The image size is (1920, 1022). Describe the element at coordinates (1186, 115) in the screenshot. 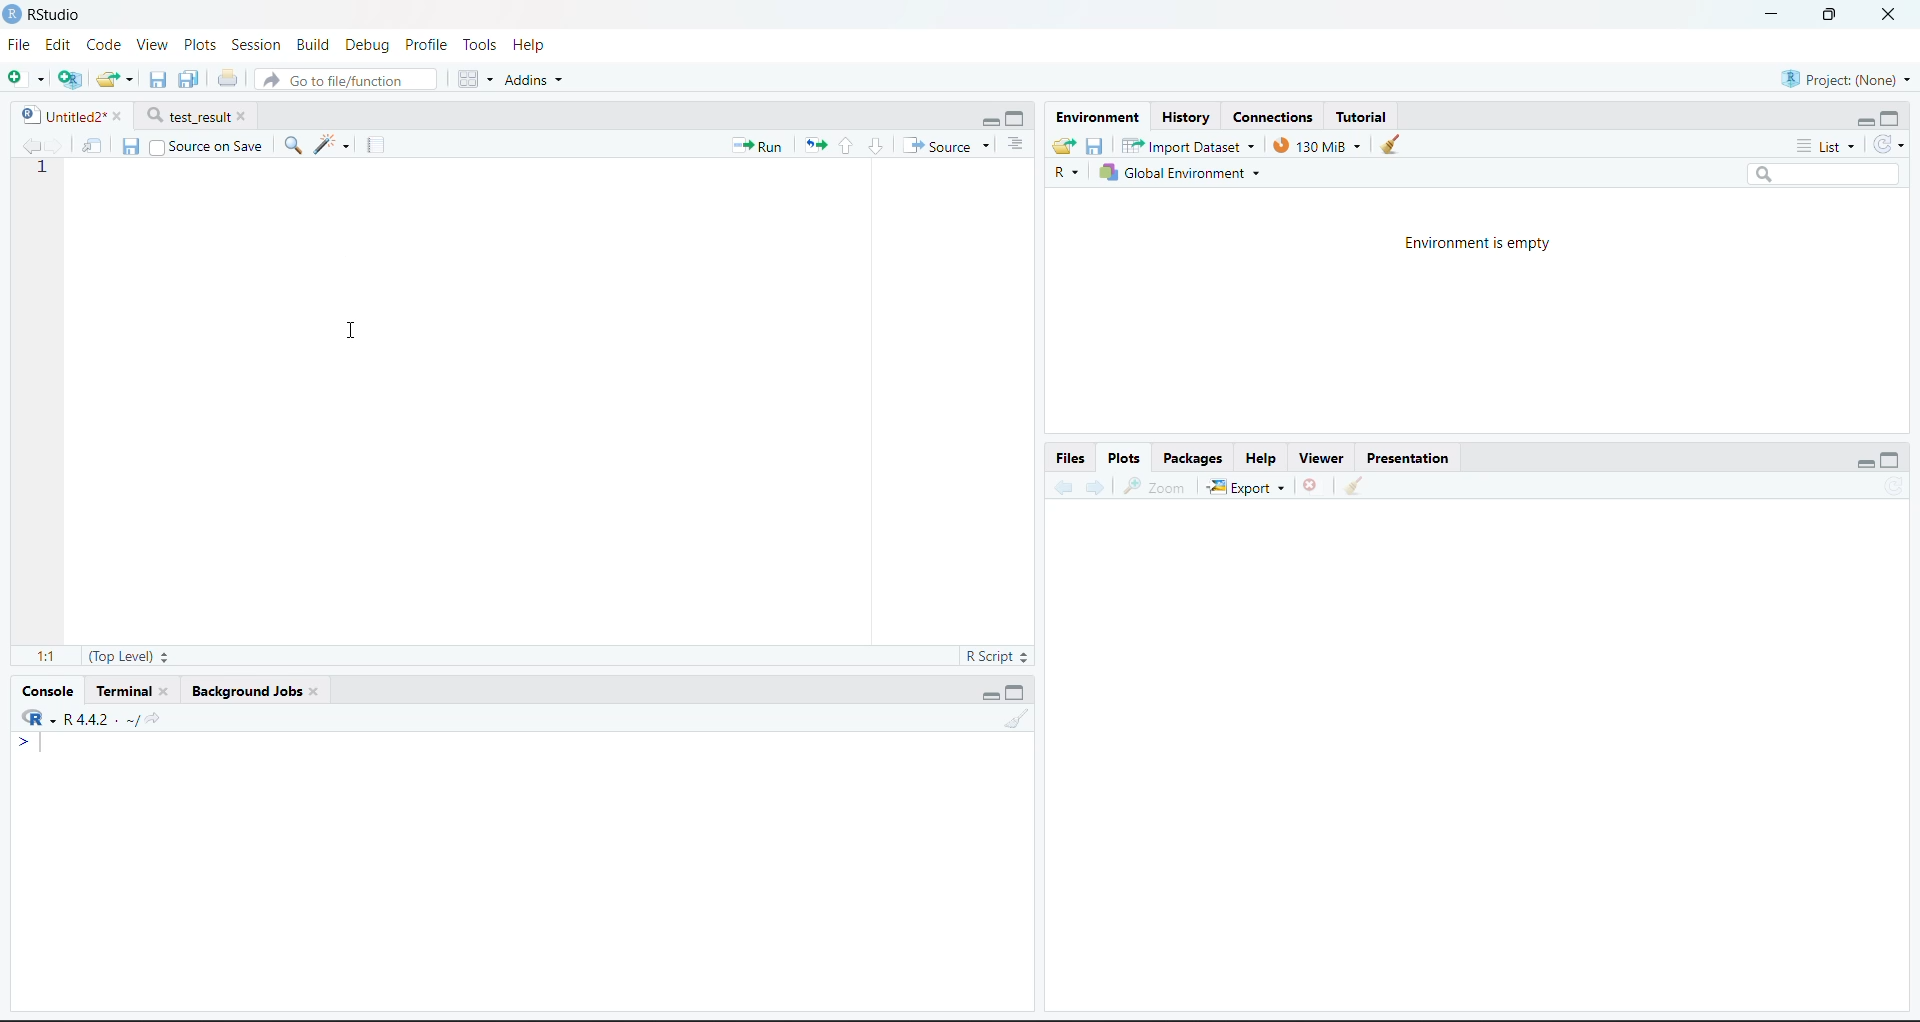

I see `History` at that location.